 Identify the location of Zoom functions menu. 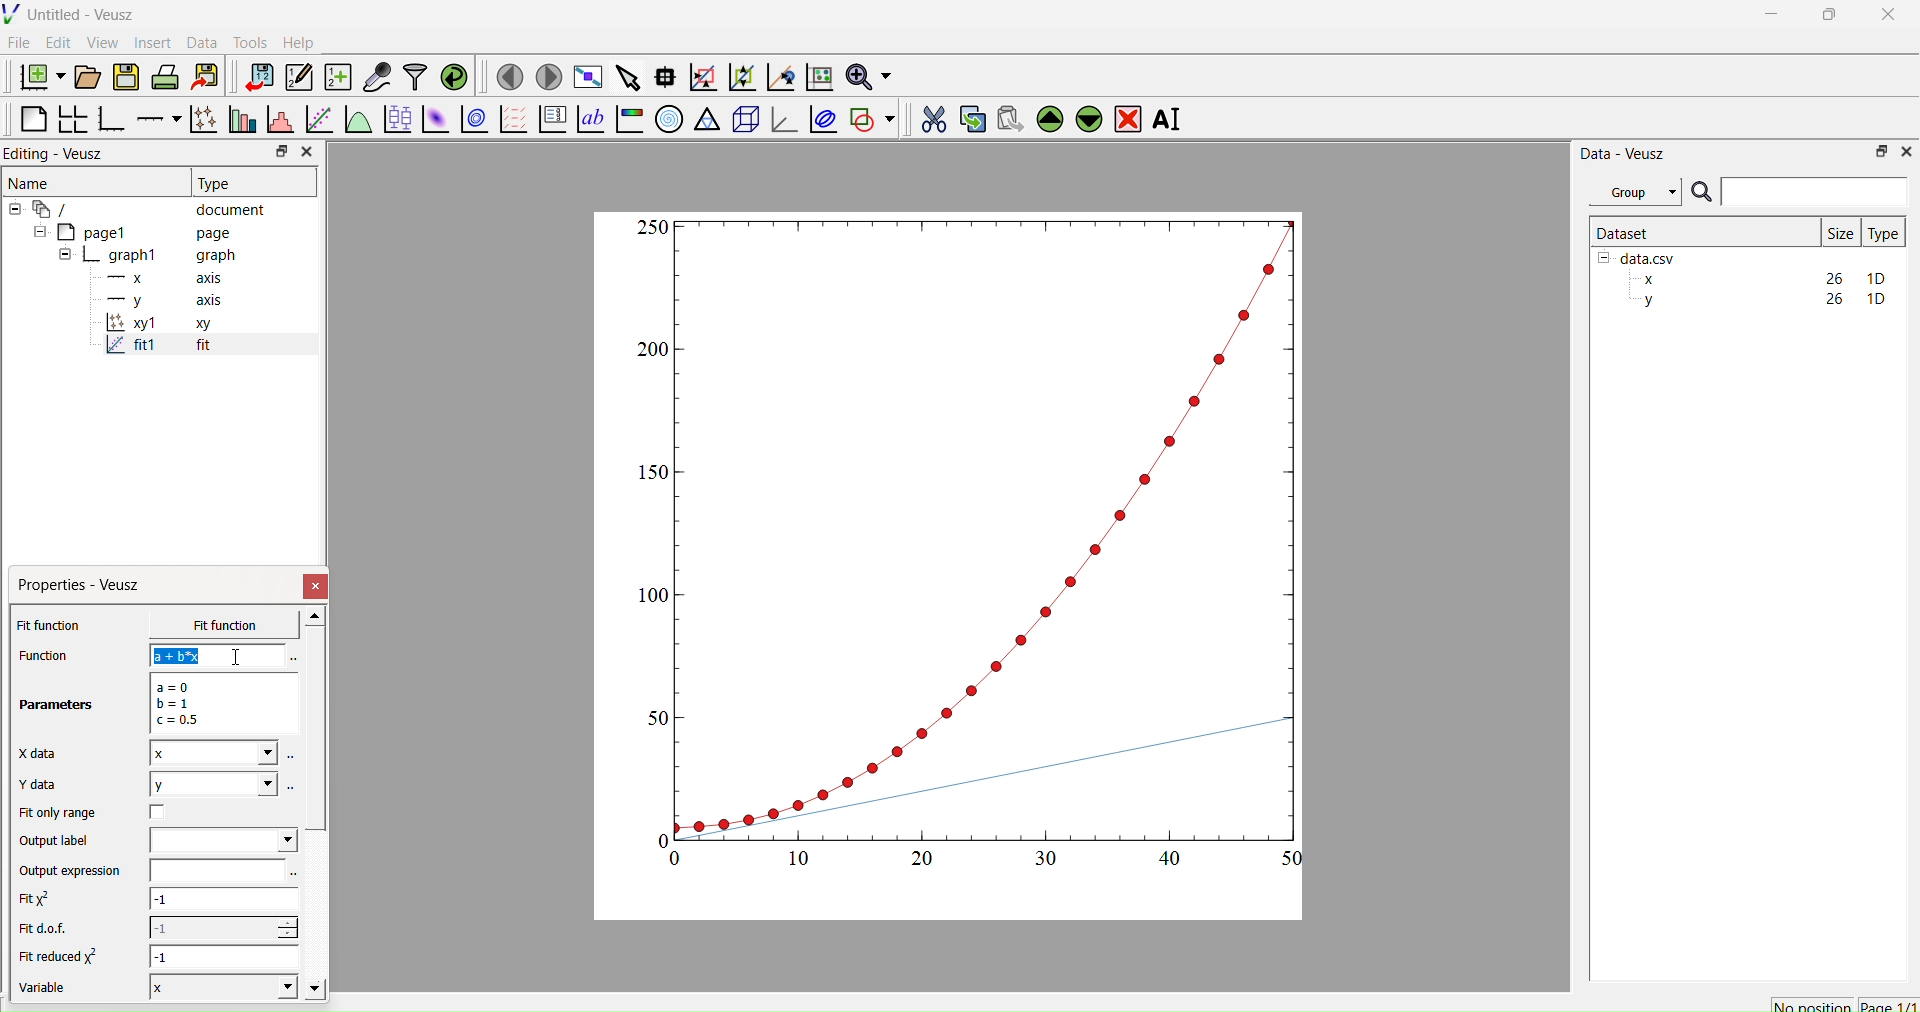
(867, 74).